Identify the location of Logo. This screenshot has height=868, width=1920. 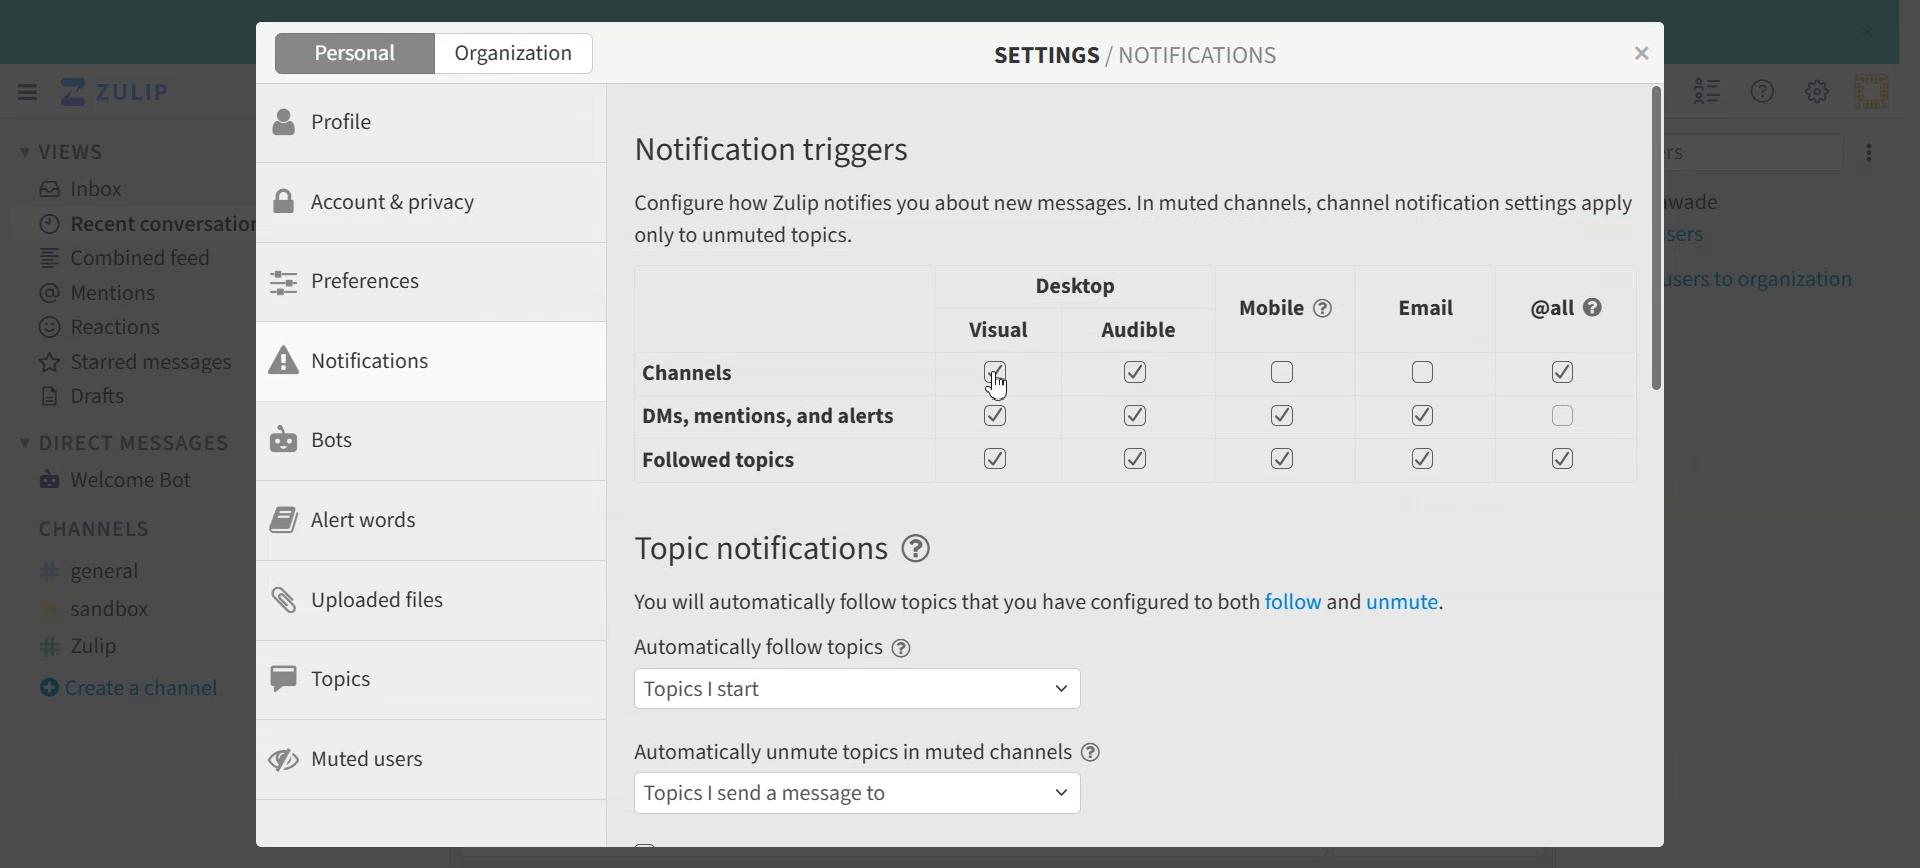
(119, 92).